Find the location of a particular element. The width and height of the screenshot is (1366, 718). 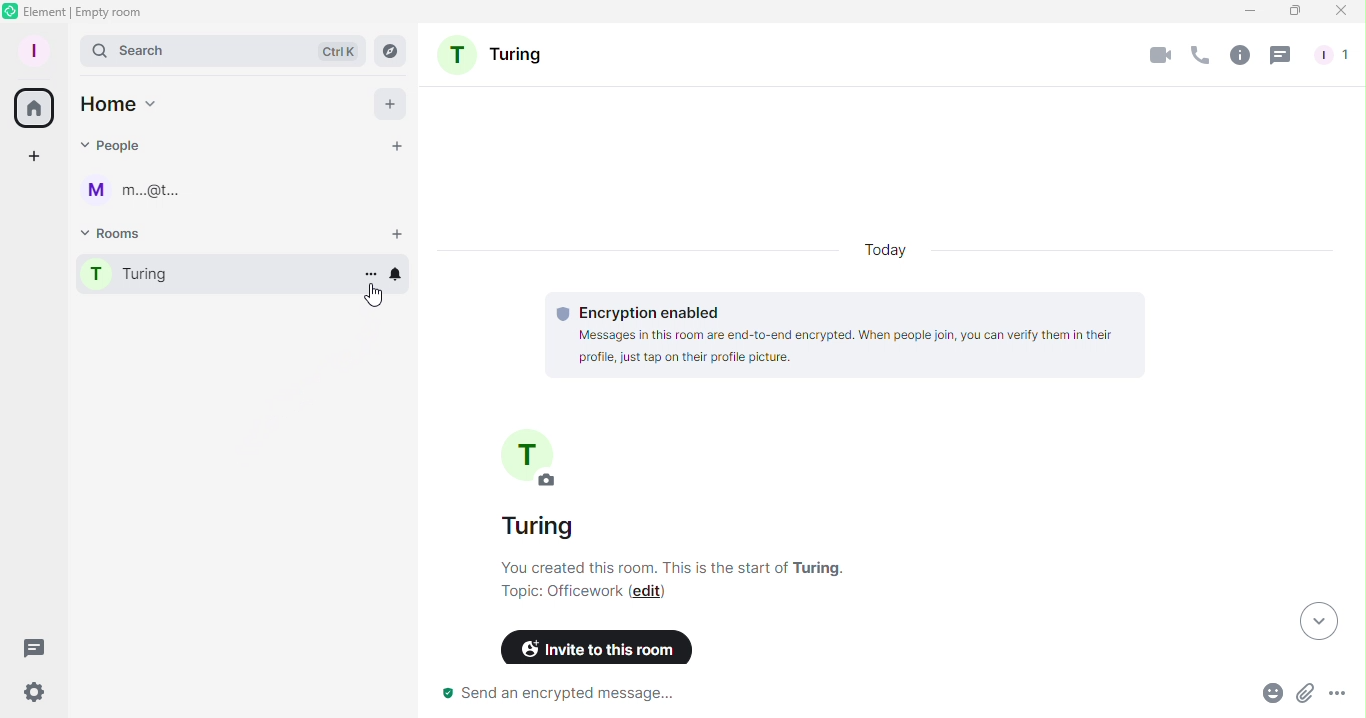

More options is located at coordinates (1336, 696).